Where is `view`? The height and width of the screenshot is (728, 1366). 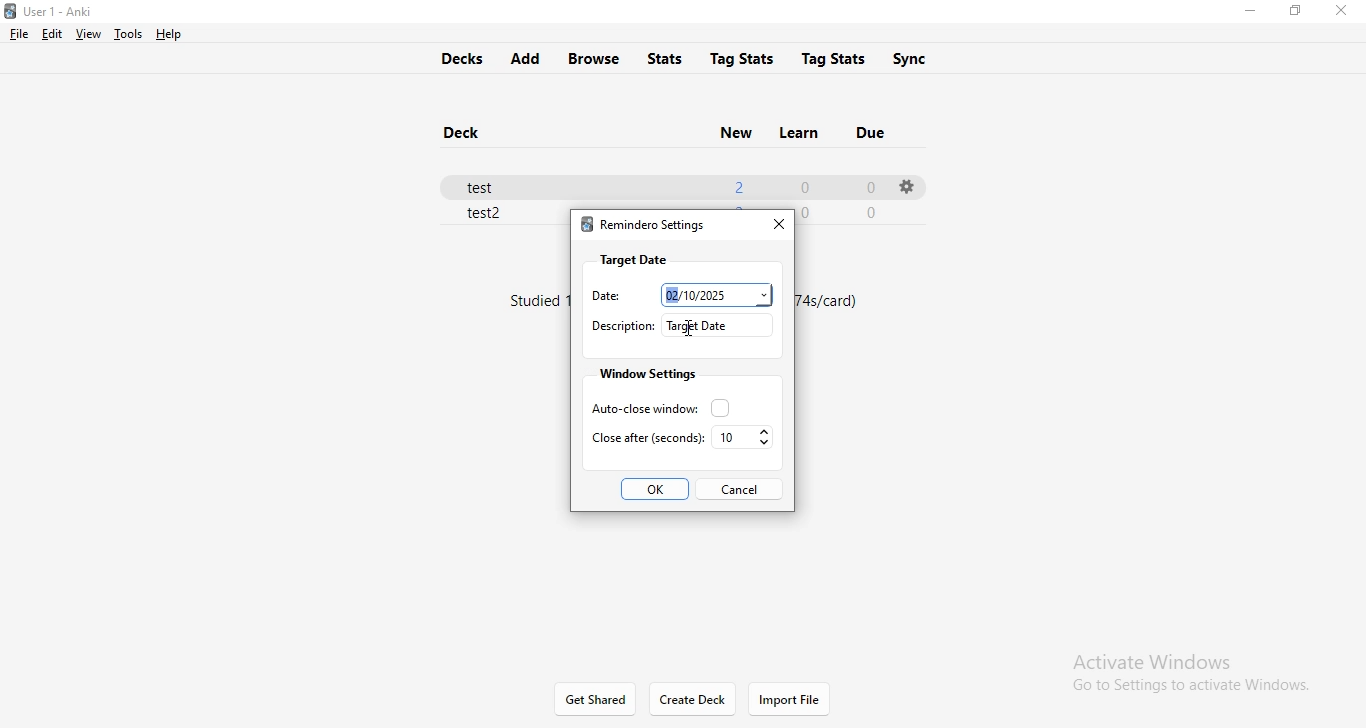
view is located at coordinates (86, 34).